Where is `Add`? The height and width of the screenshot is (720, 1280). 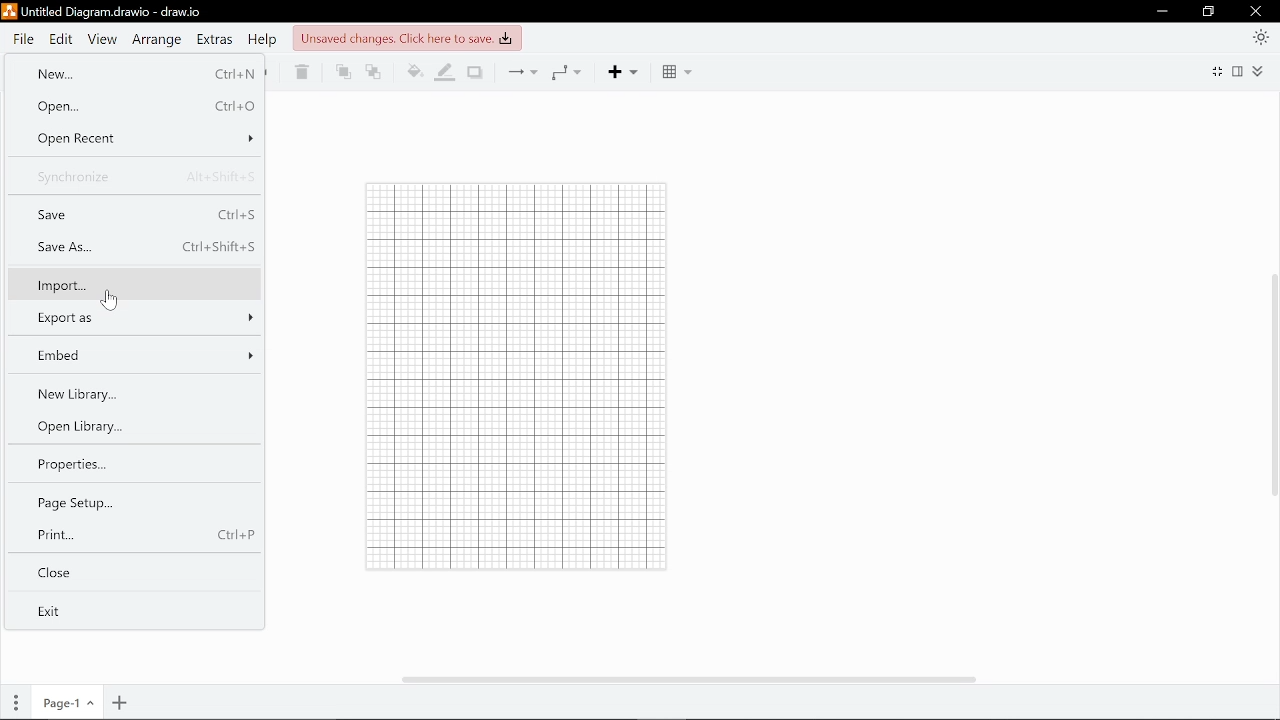 Add is located at coordinates (626, 72).